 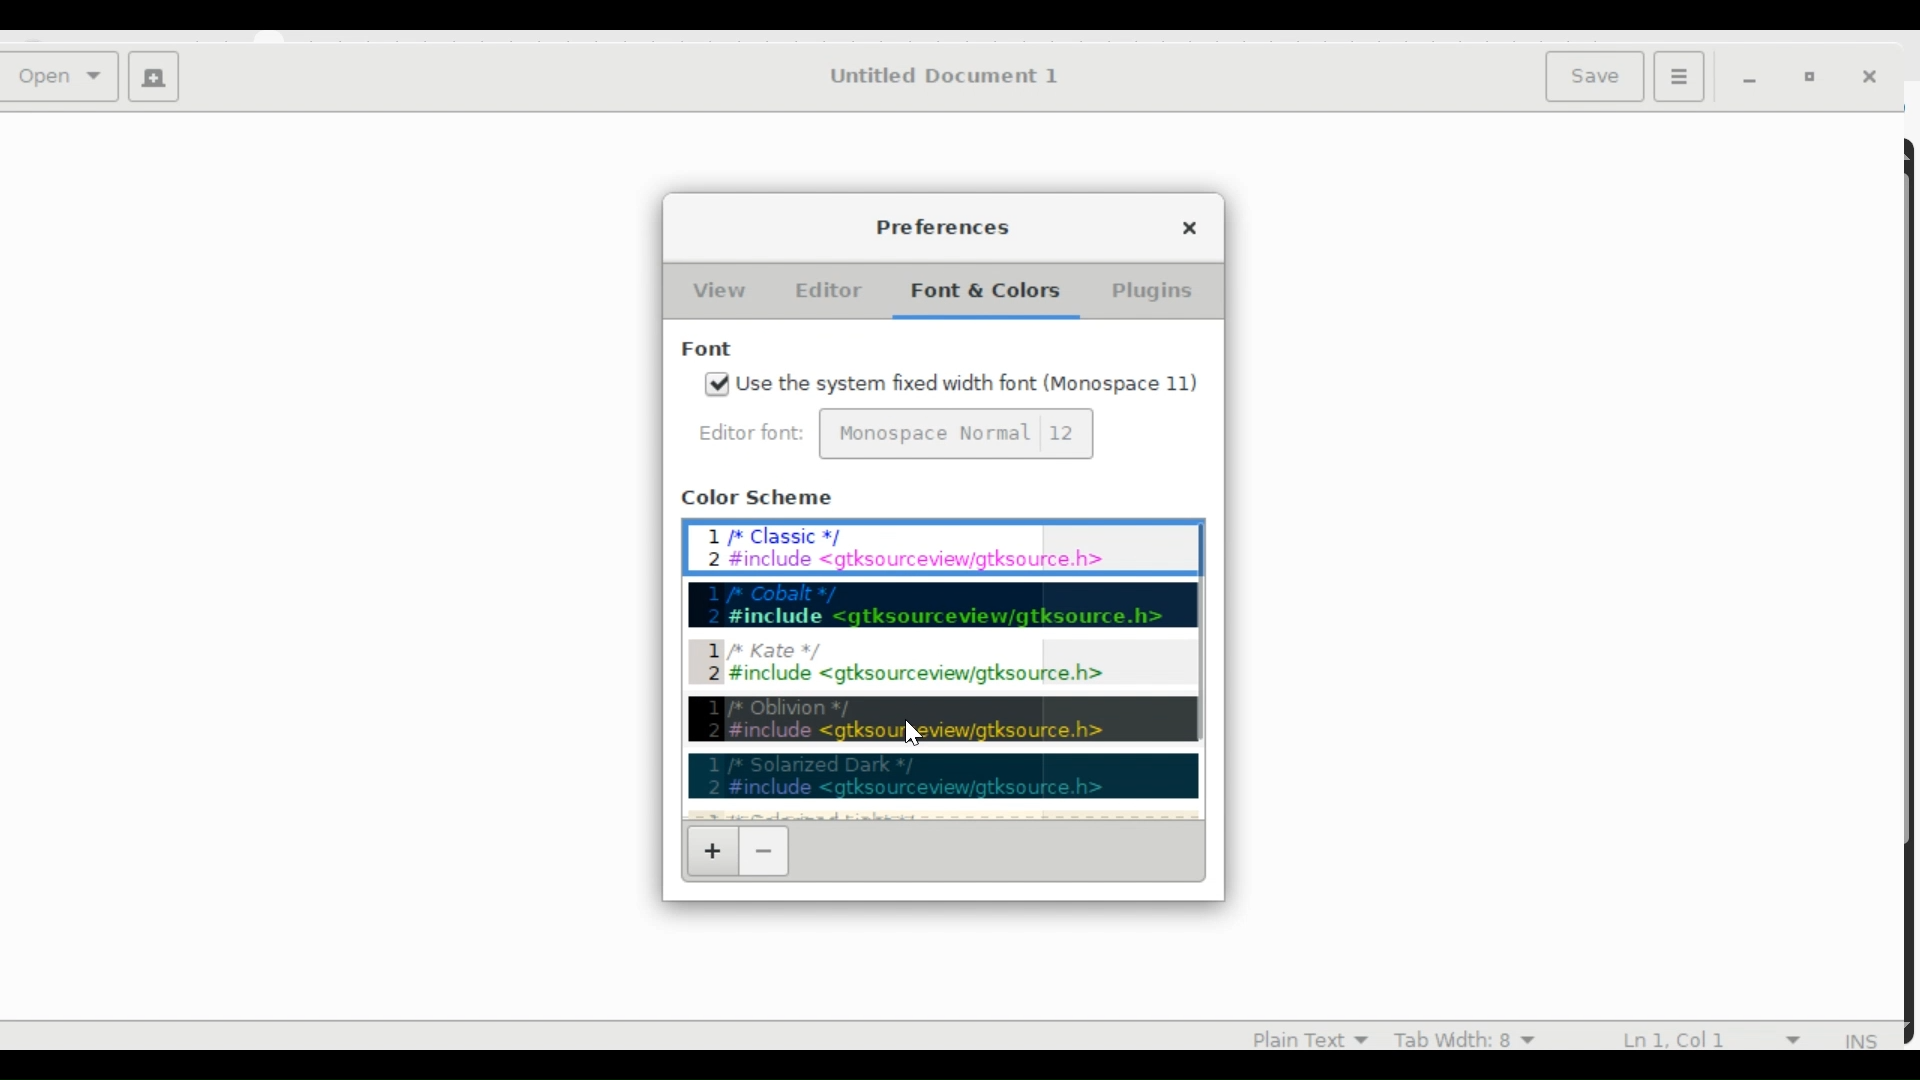 I want to click on INS, so click(x=1863, y=1041).